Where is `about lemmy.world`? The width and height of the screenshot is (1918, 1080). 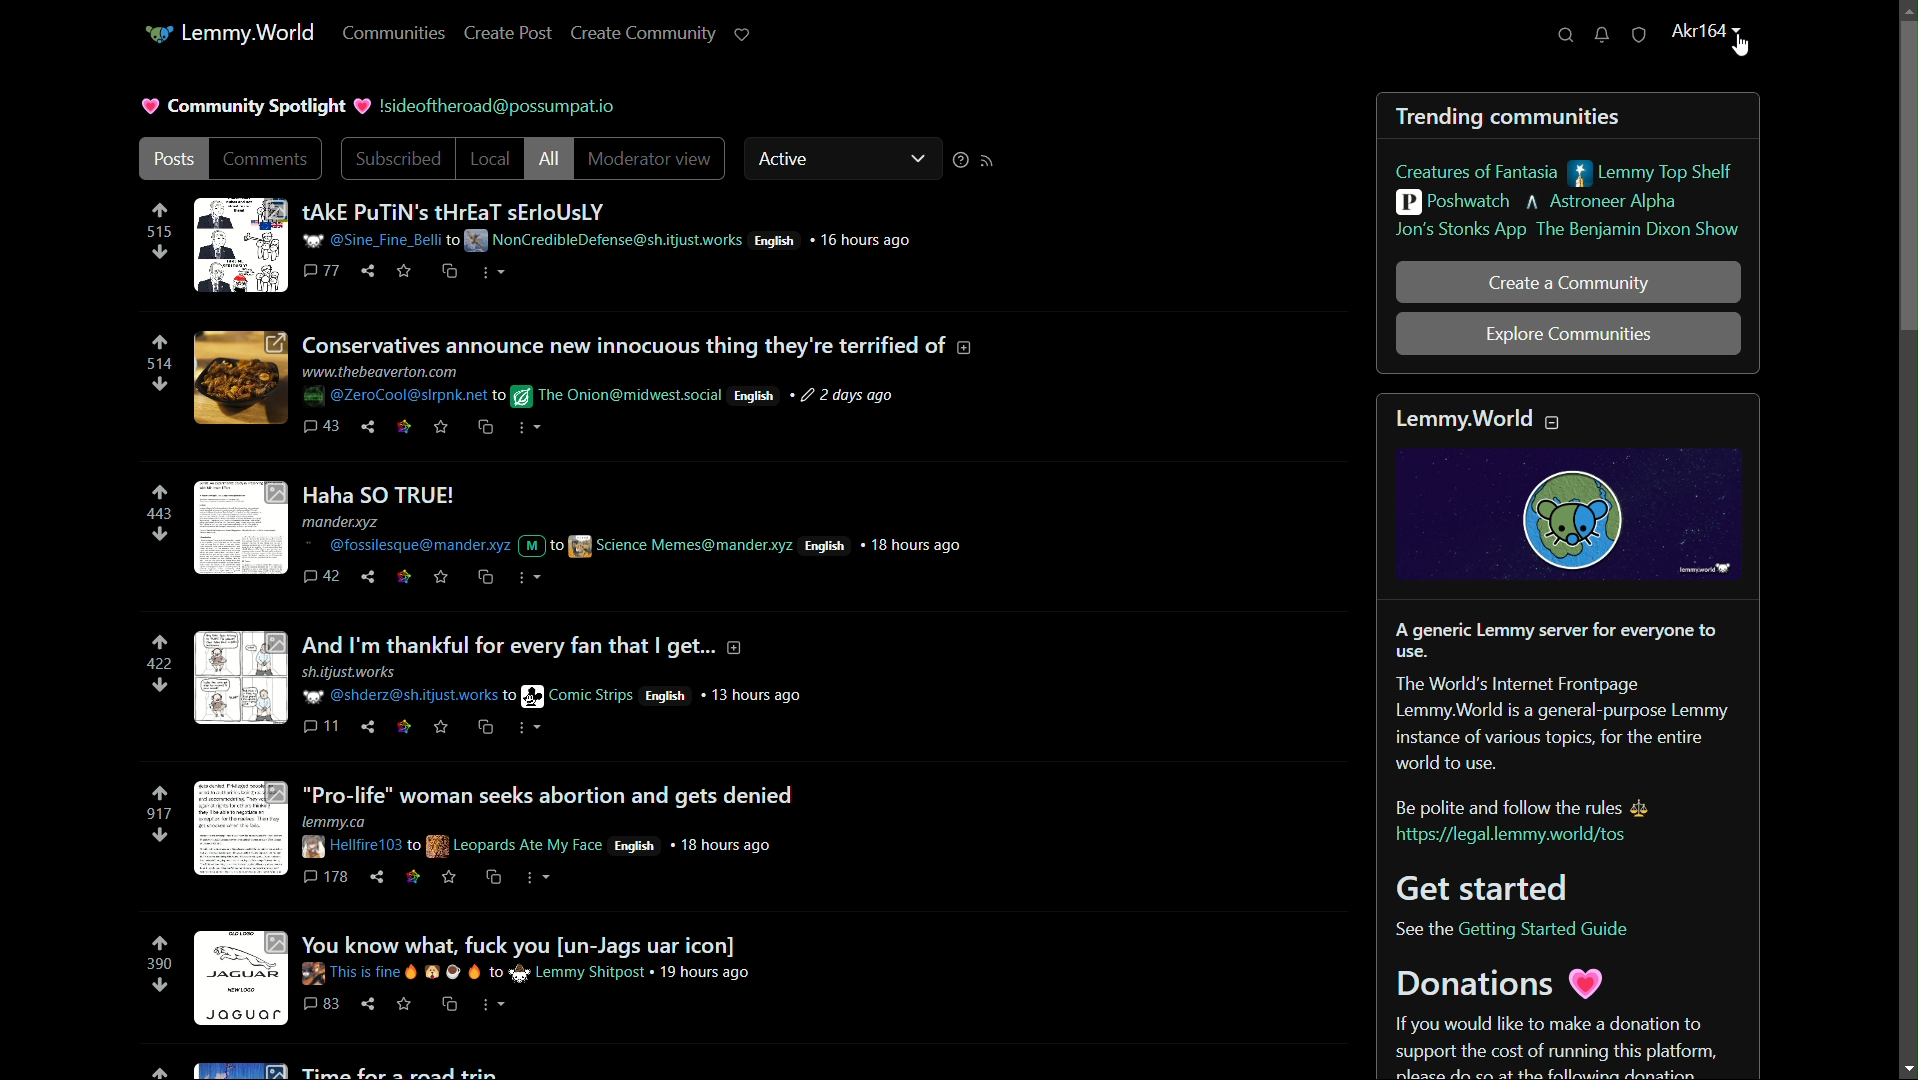
about lemmy.world is located at coordinates (1566, 736).